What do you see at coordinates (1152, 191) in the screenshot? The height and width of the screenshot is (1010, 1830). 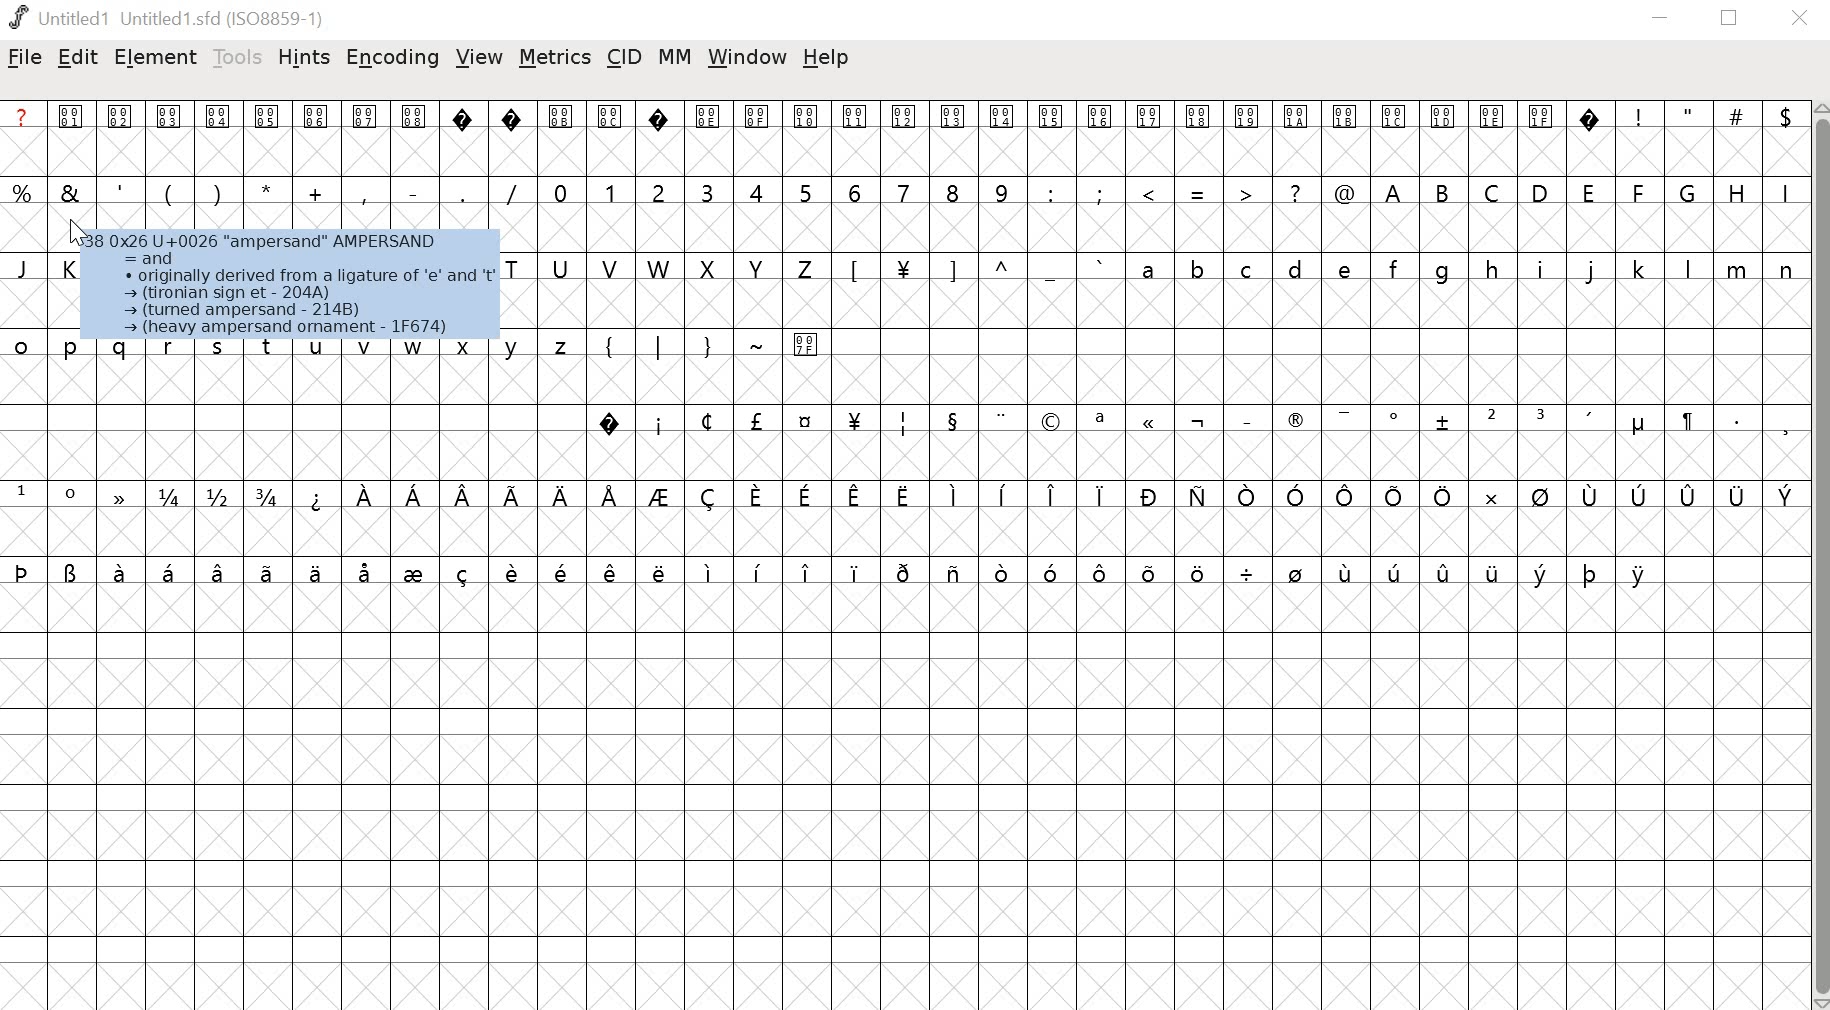 I see `<` at bounding box center [1152, 191].